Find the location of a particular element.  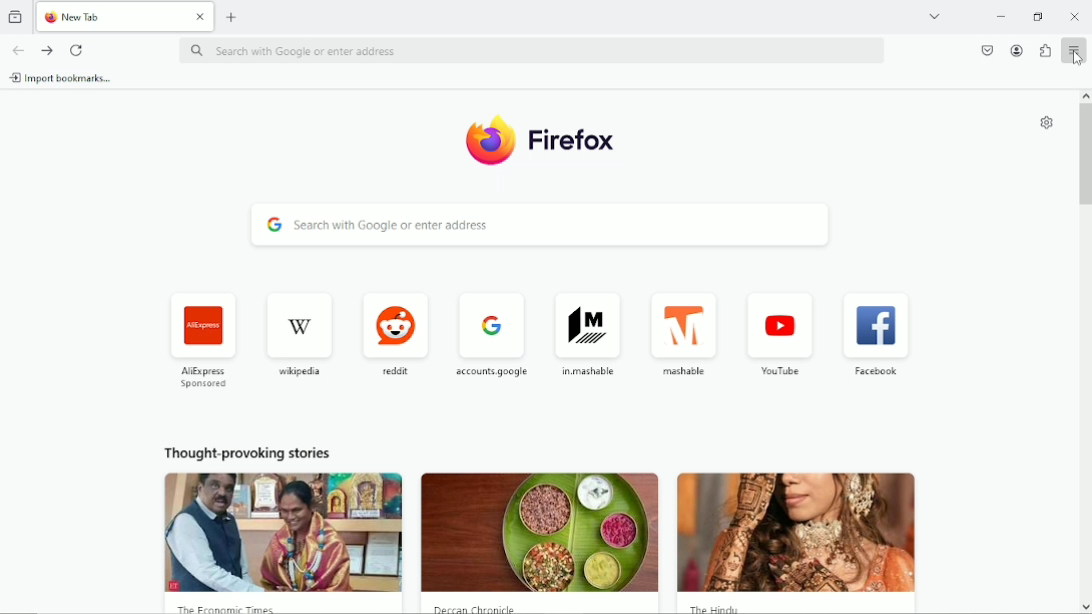

the hindu image is located at coordinates (801, 533).